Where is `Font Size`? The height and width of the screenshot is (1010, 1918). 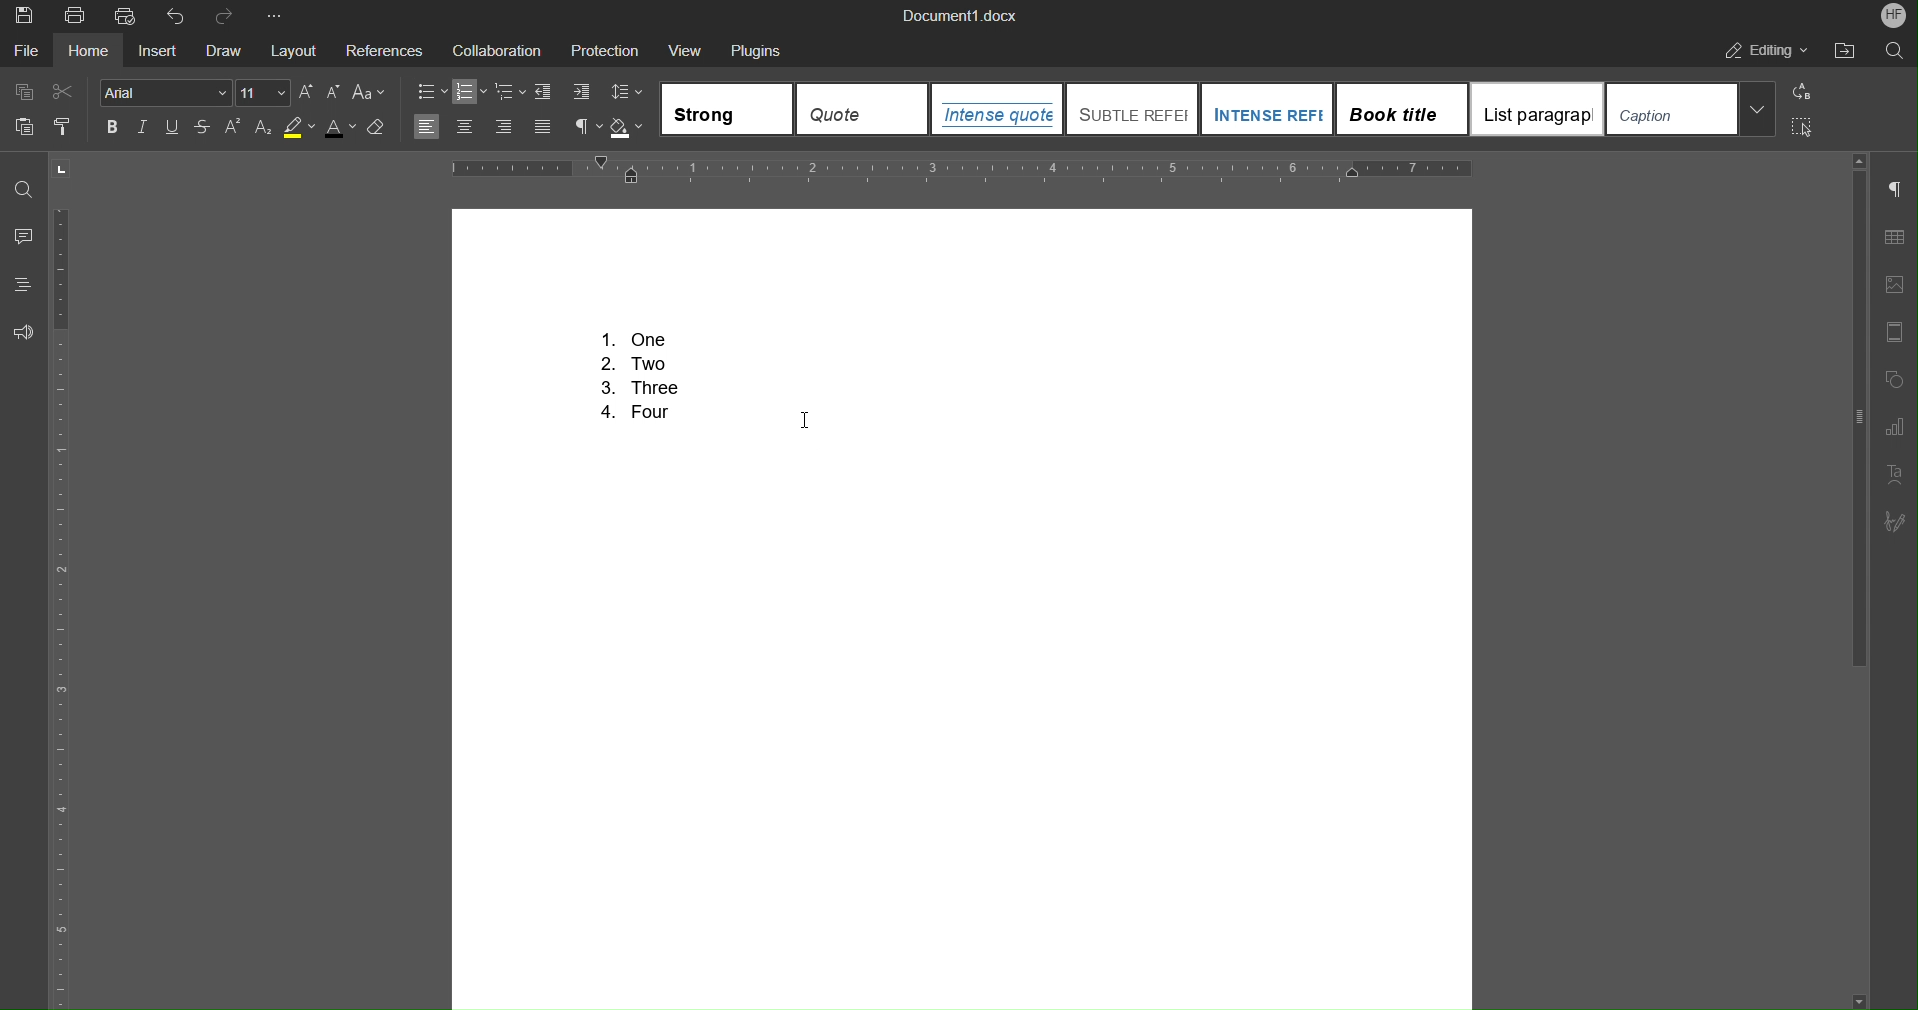 Font Size is located at coordinates (264, 93).